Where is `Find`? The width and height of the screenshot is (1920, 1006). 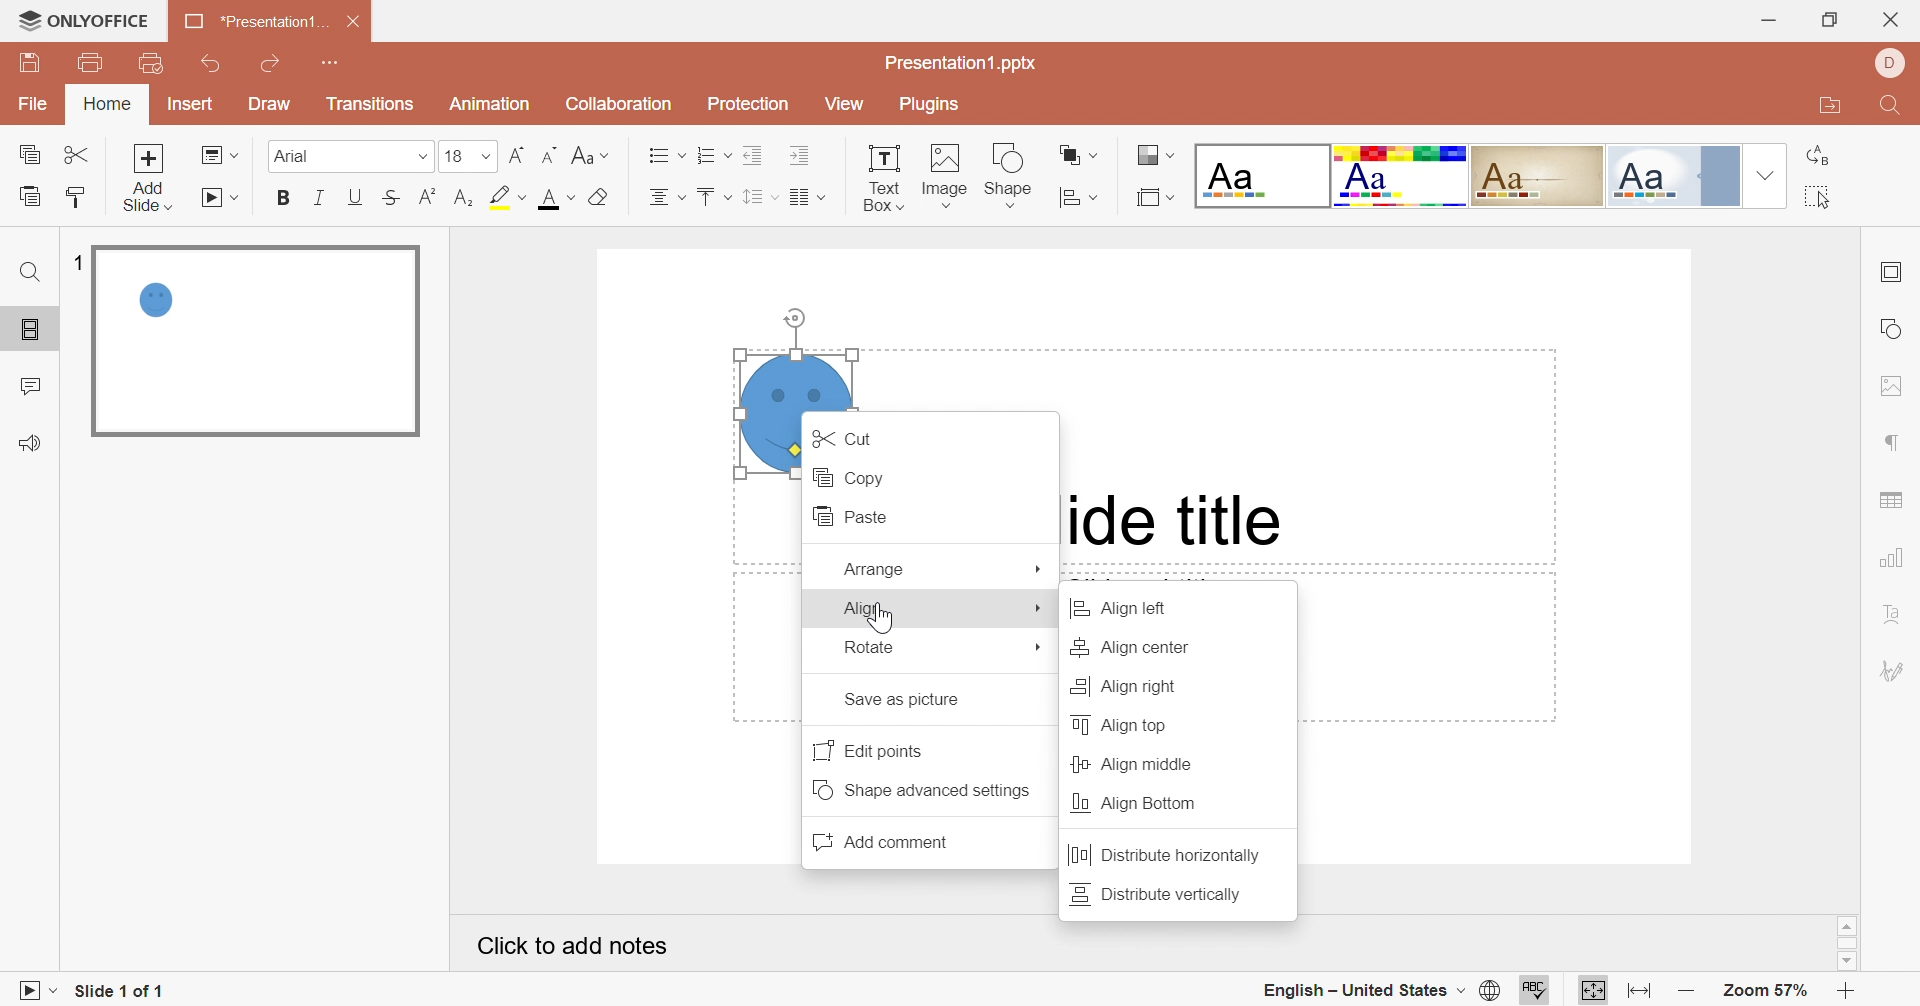 Find is located at coordinates (1888, 109).